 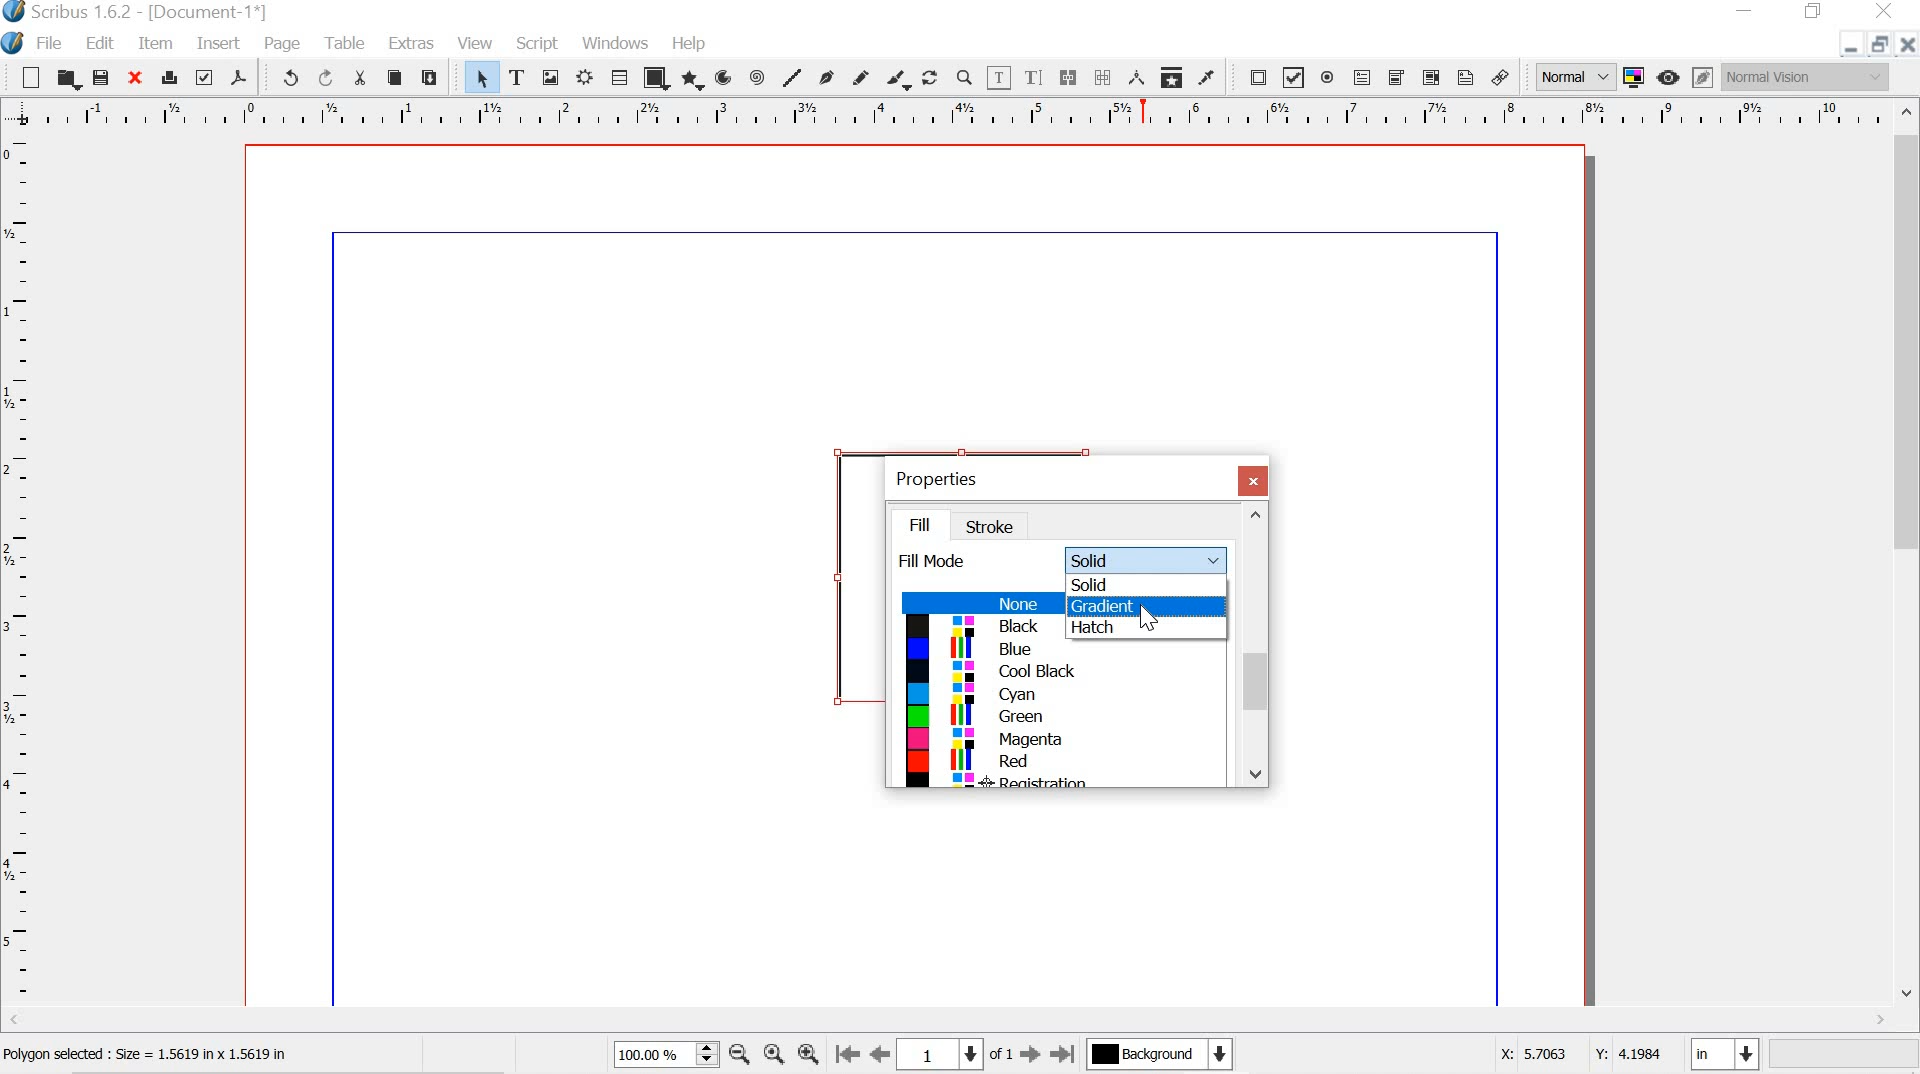 I want to click on cool black, so click(x=1055, y=673).